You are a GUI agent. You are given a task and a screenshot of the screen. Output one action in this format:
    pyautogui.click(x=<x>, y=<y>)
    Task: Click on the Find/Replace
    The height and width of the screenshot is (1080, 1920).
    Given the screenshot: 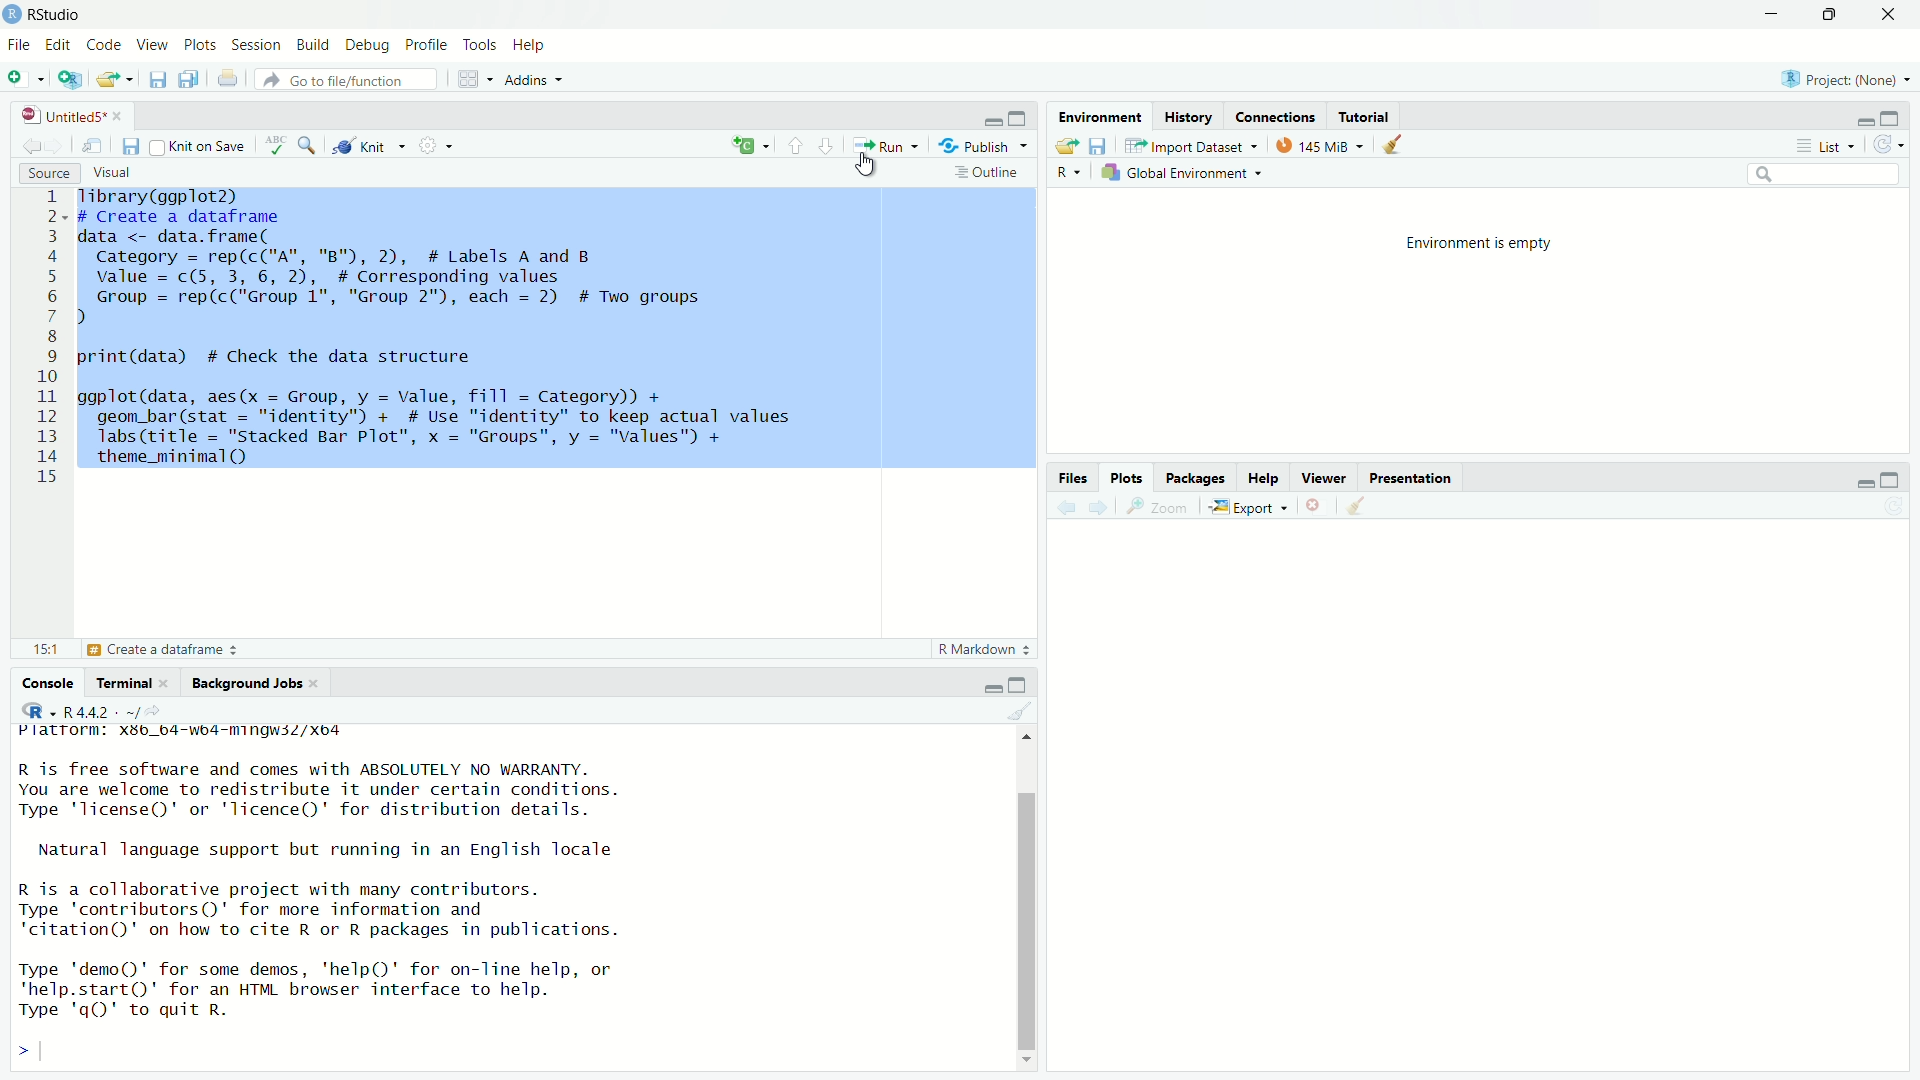 What is the action you would take?
    pyautogui.click(x=307, y=143)
    